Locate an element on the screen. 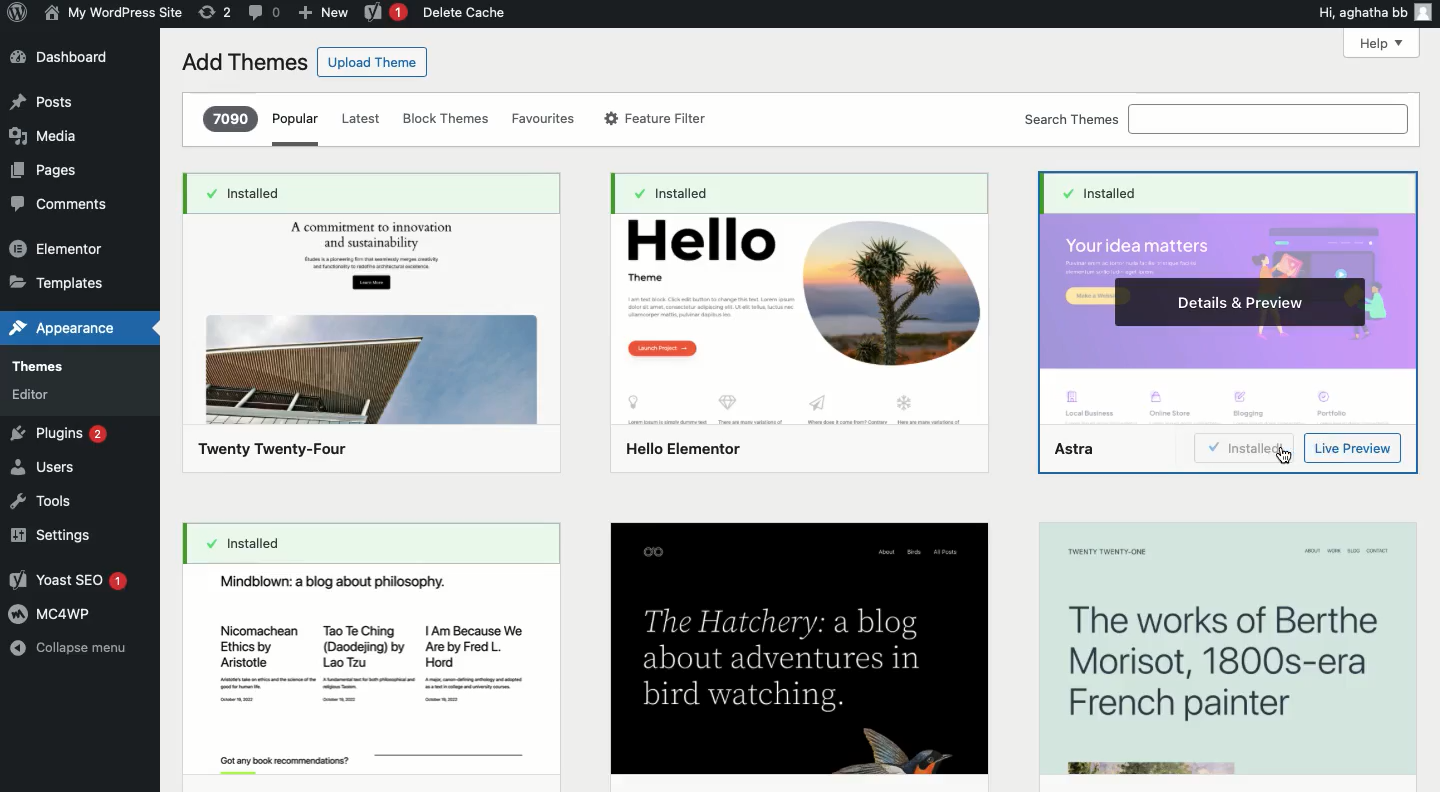  Settings is located at coordinates (51, 537).